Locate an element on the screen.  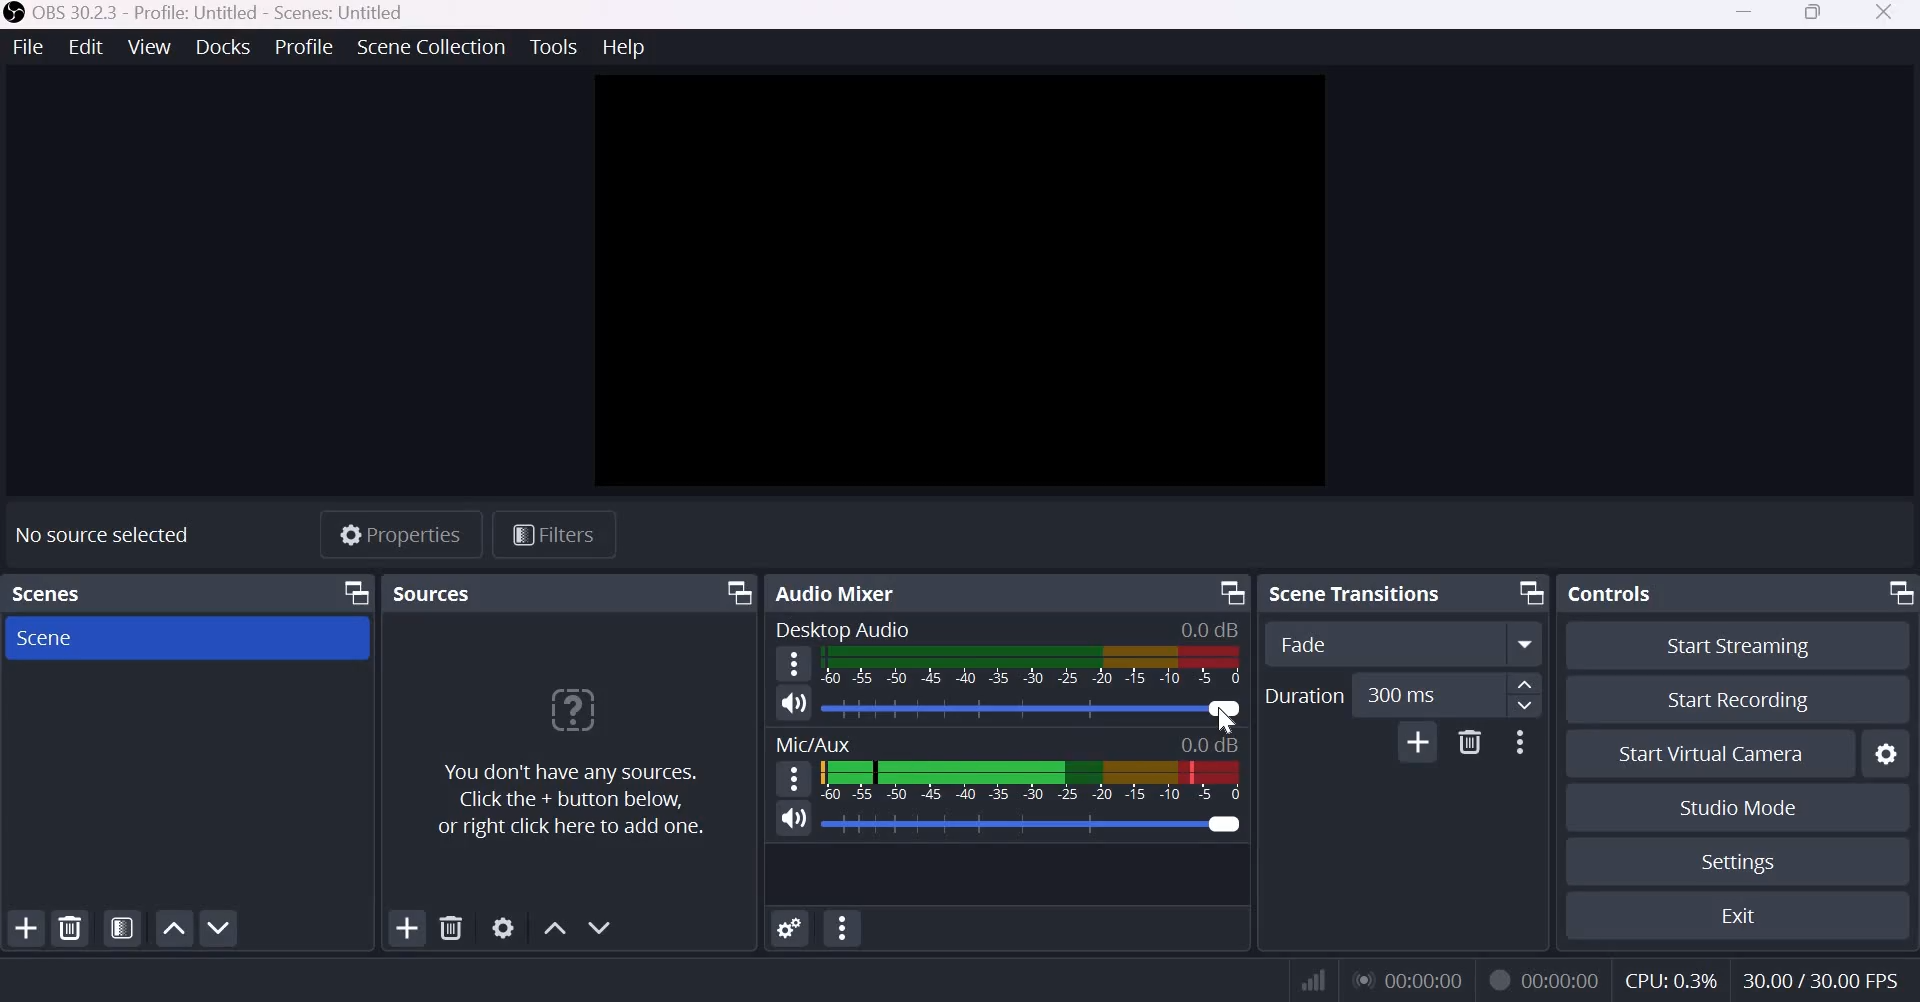
Transition Type Dropdown is located at coordinates (1383, 643).